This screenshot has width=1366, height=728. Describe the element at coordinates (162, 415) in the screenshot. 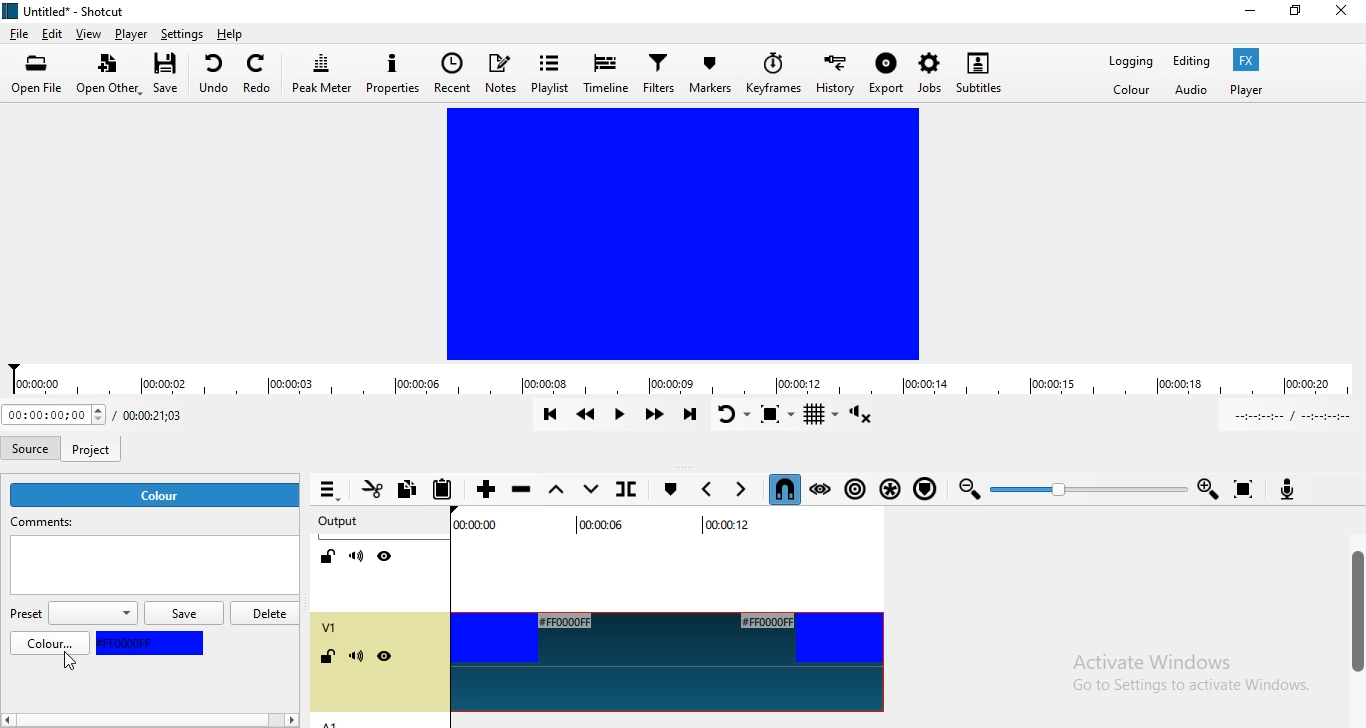

I see `Total duration` at that location.